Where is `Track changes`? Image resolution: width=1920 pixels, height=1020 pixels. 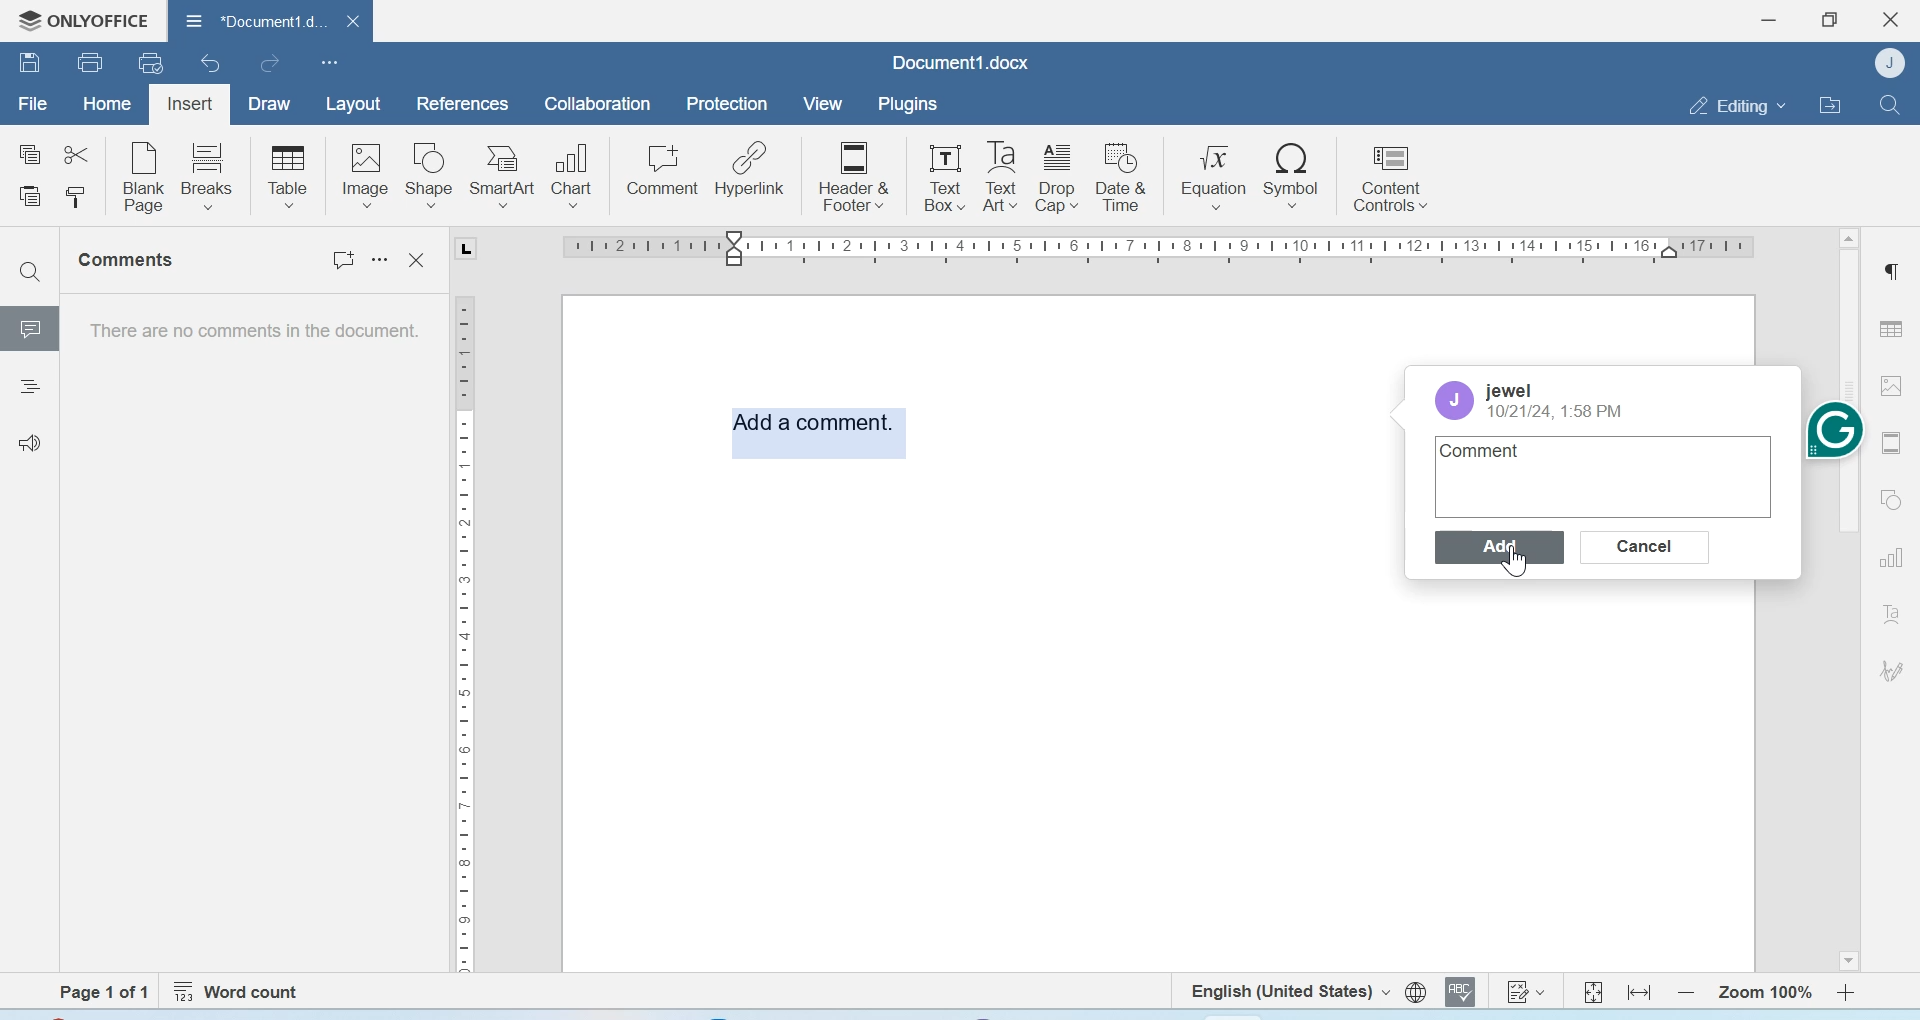 Track changes is located at coordinates (1524, 991).